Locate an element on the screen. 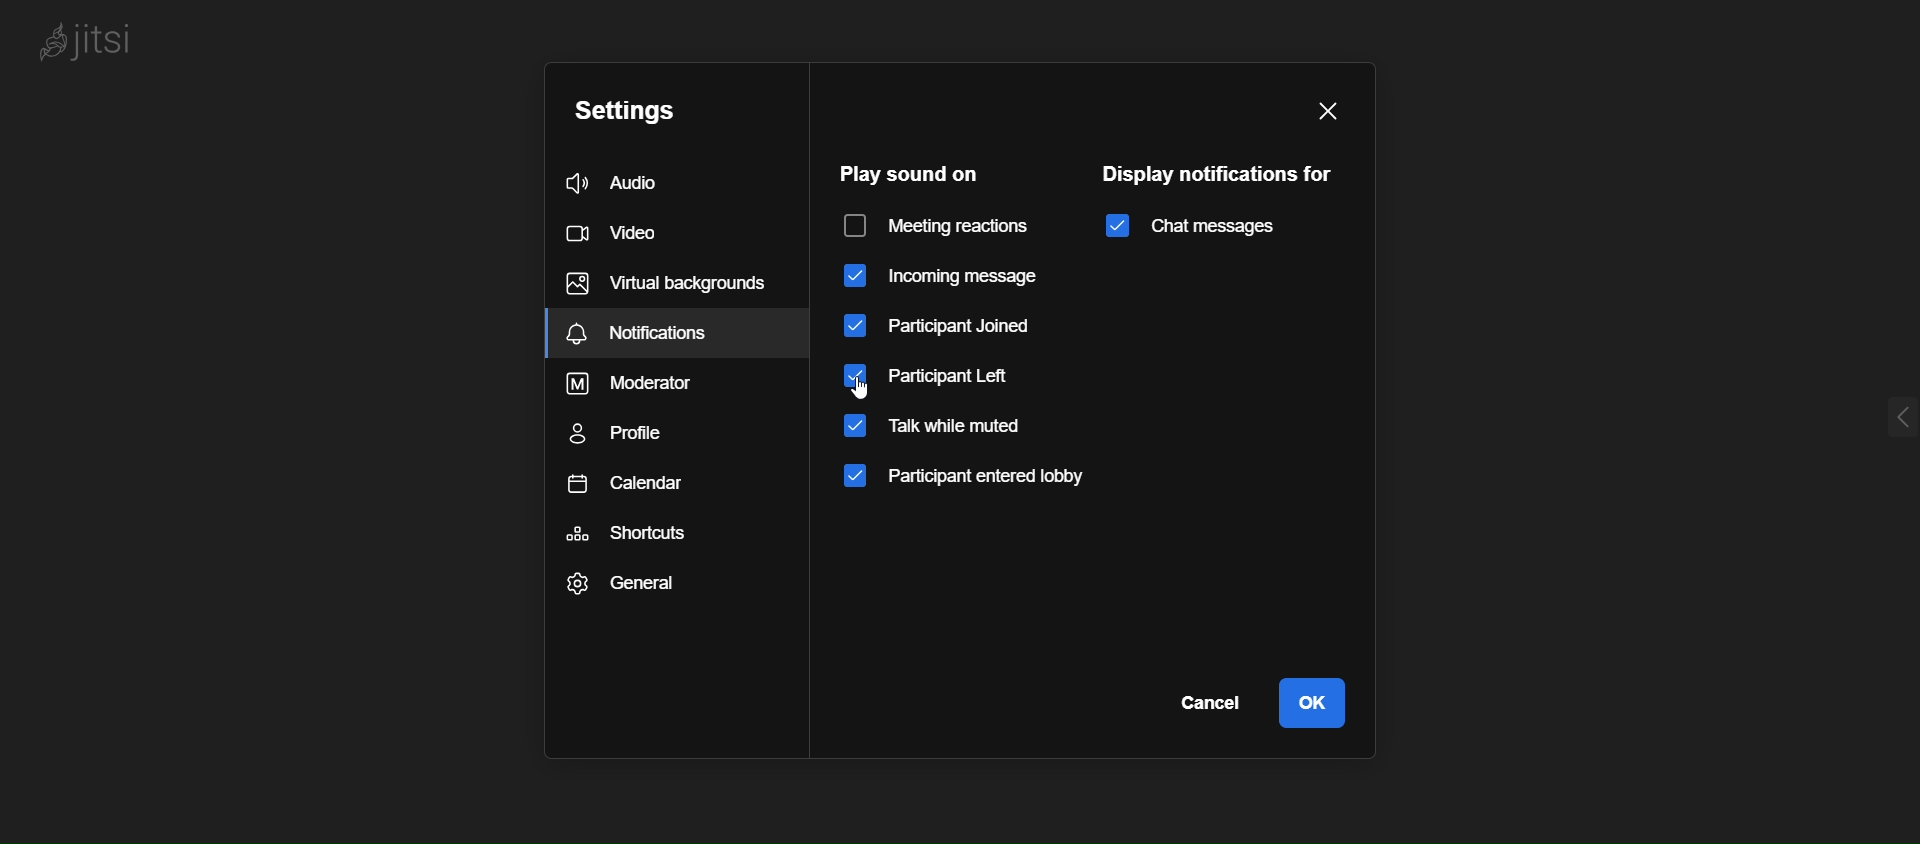  close is located at coordinates (1343, 114).